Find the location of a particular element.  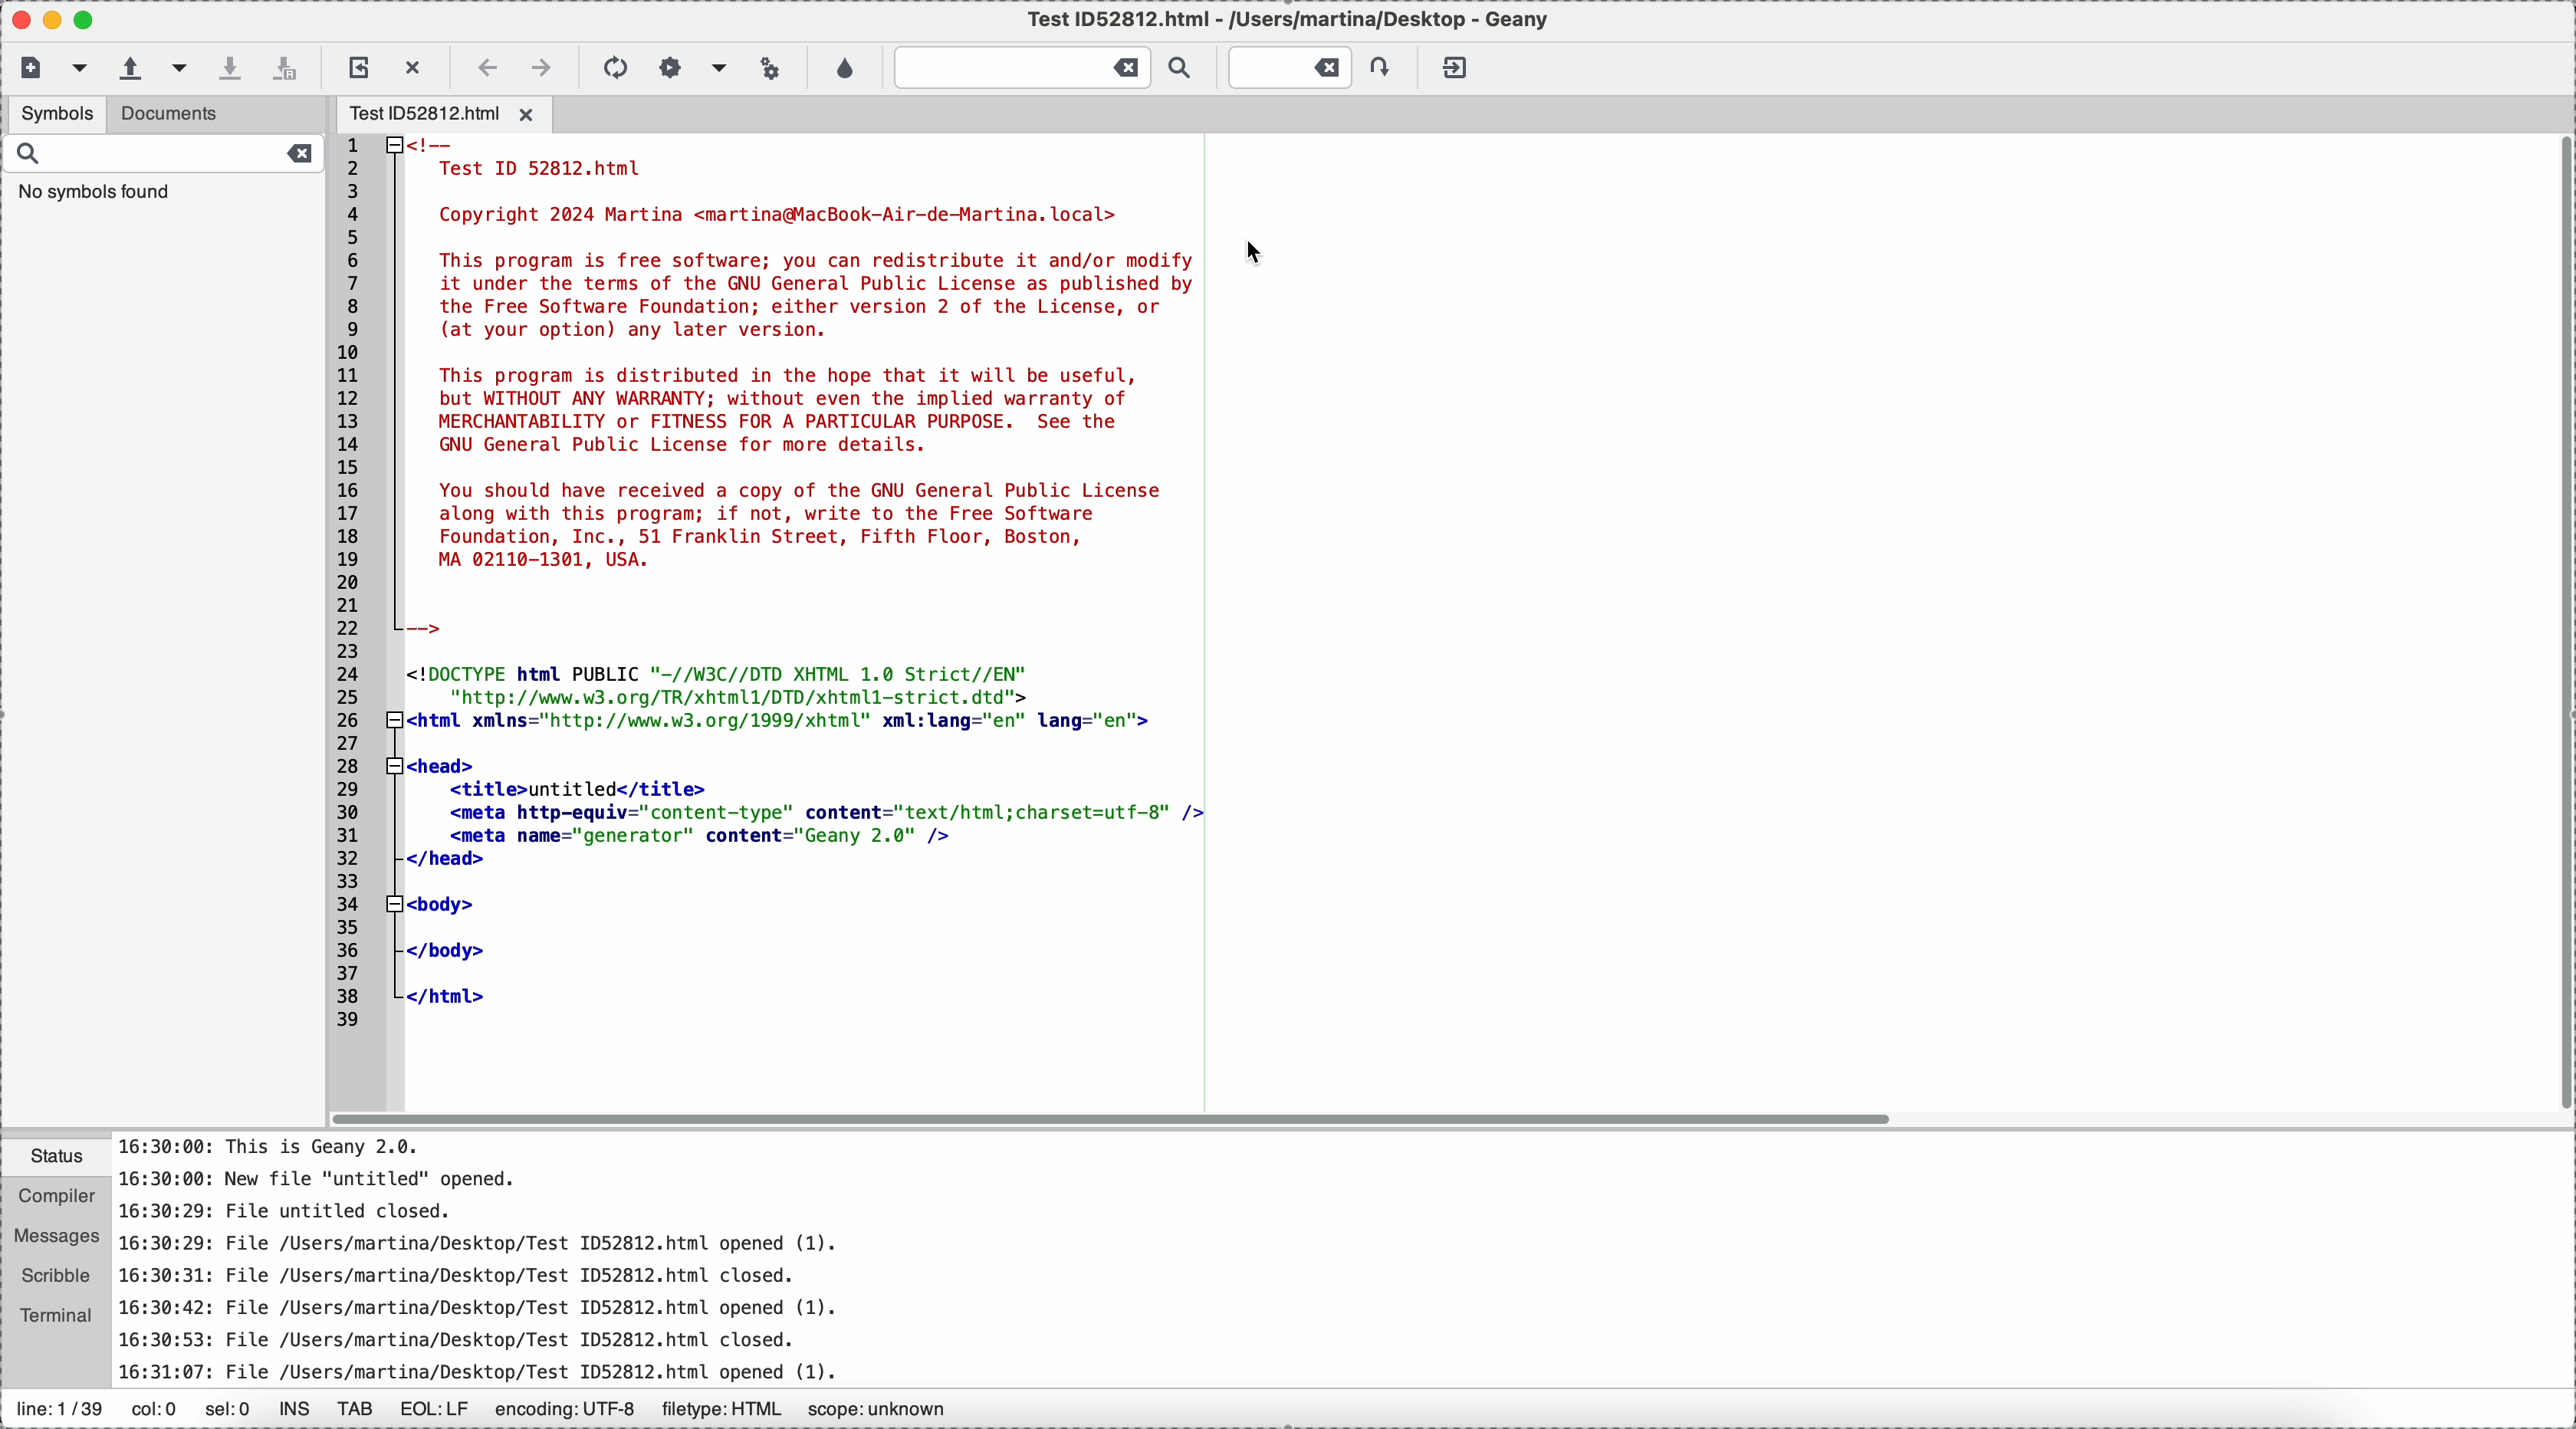

line:1/39 col:0 sel:0 INS TAB EOL:LF encoding:UTF-8 filetype: HTML scope: unknown is located at coordinates (508, 1411).